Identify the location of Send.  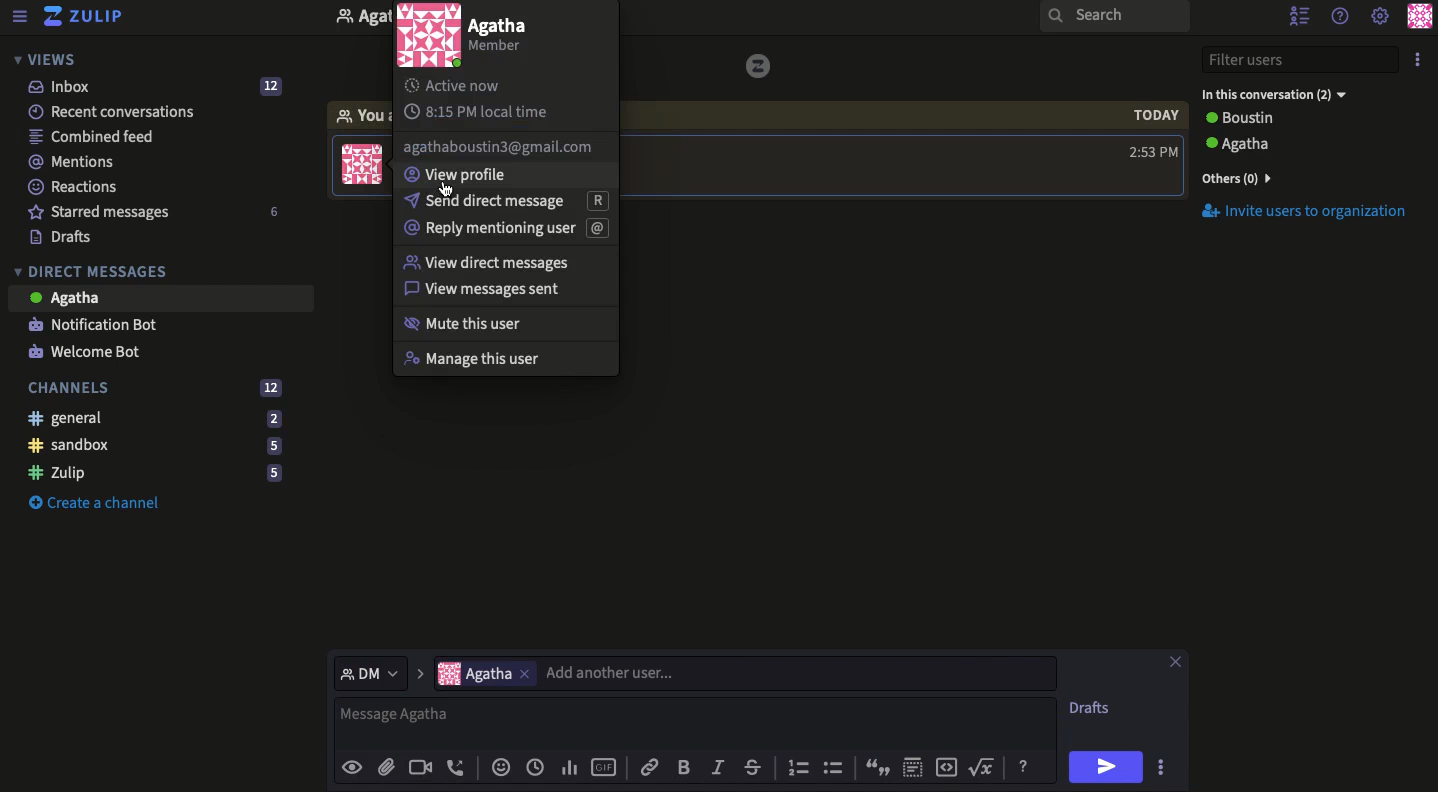
(1104, 767).